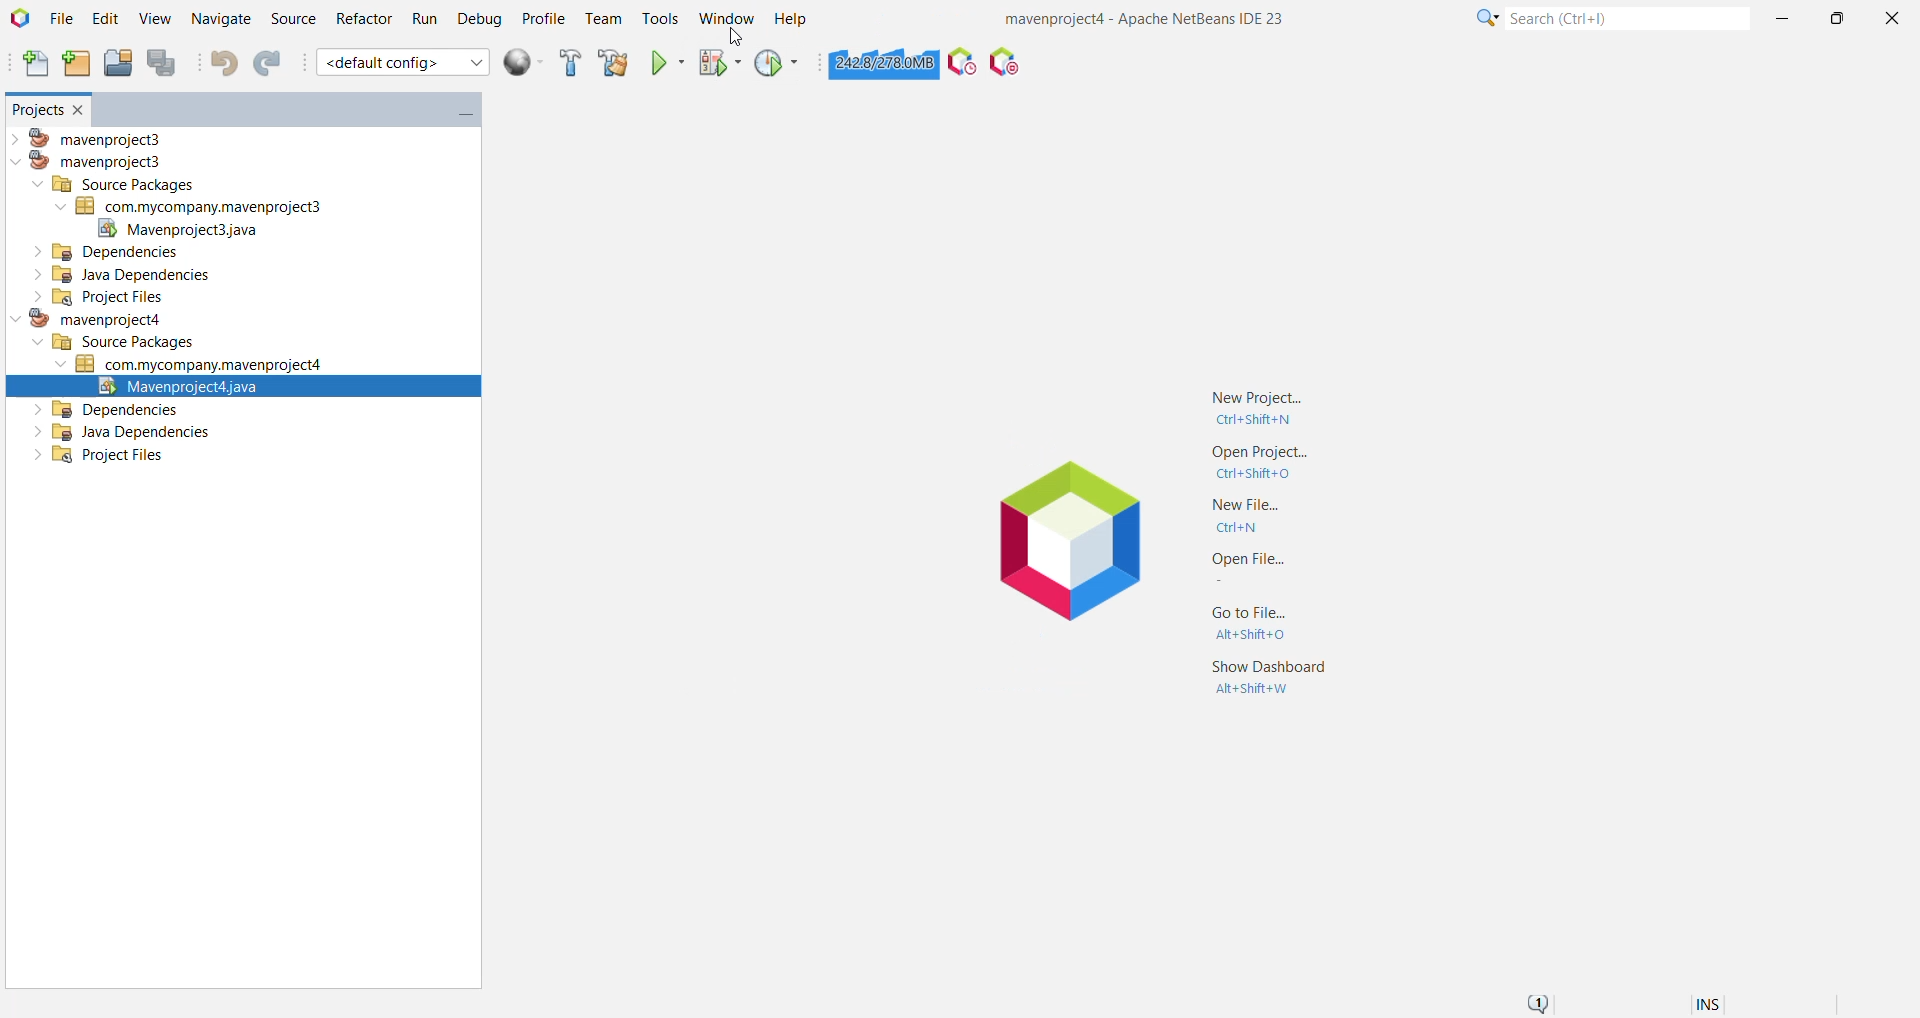  Describe the element at coordinates (108, 410) in the screenshot. I see `Dependencies` at that location.